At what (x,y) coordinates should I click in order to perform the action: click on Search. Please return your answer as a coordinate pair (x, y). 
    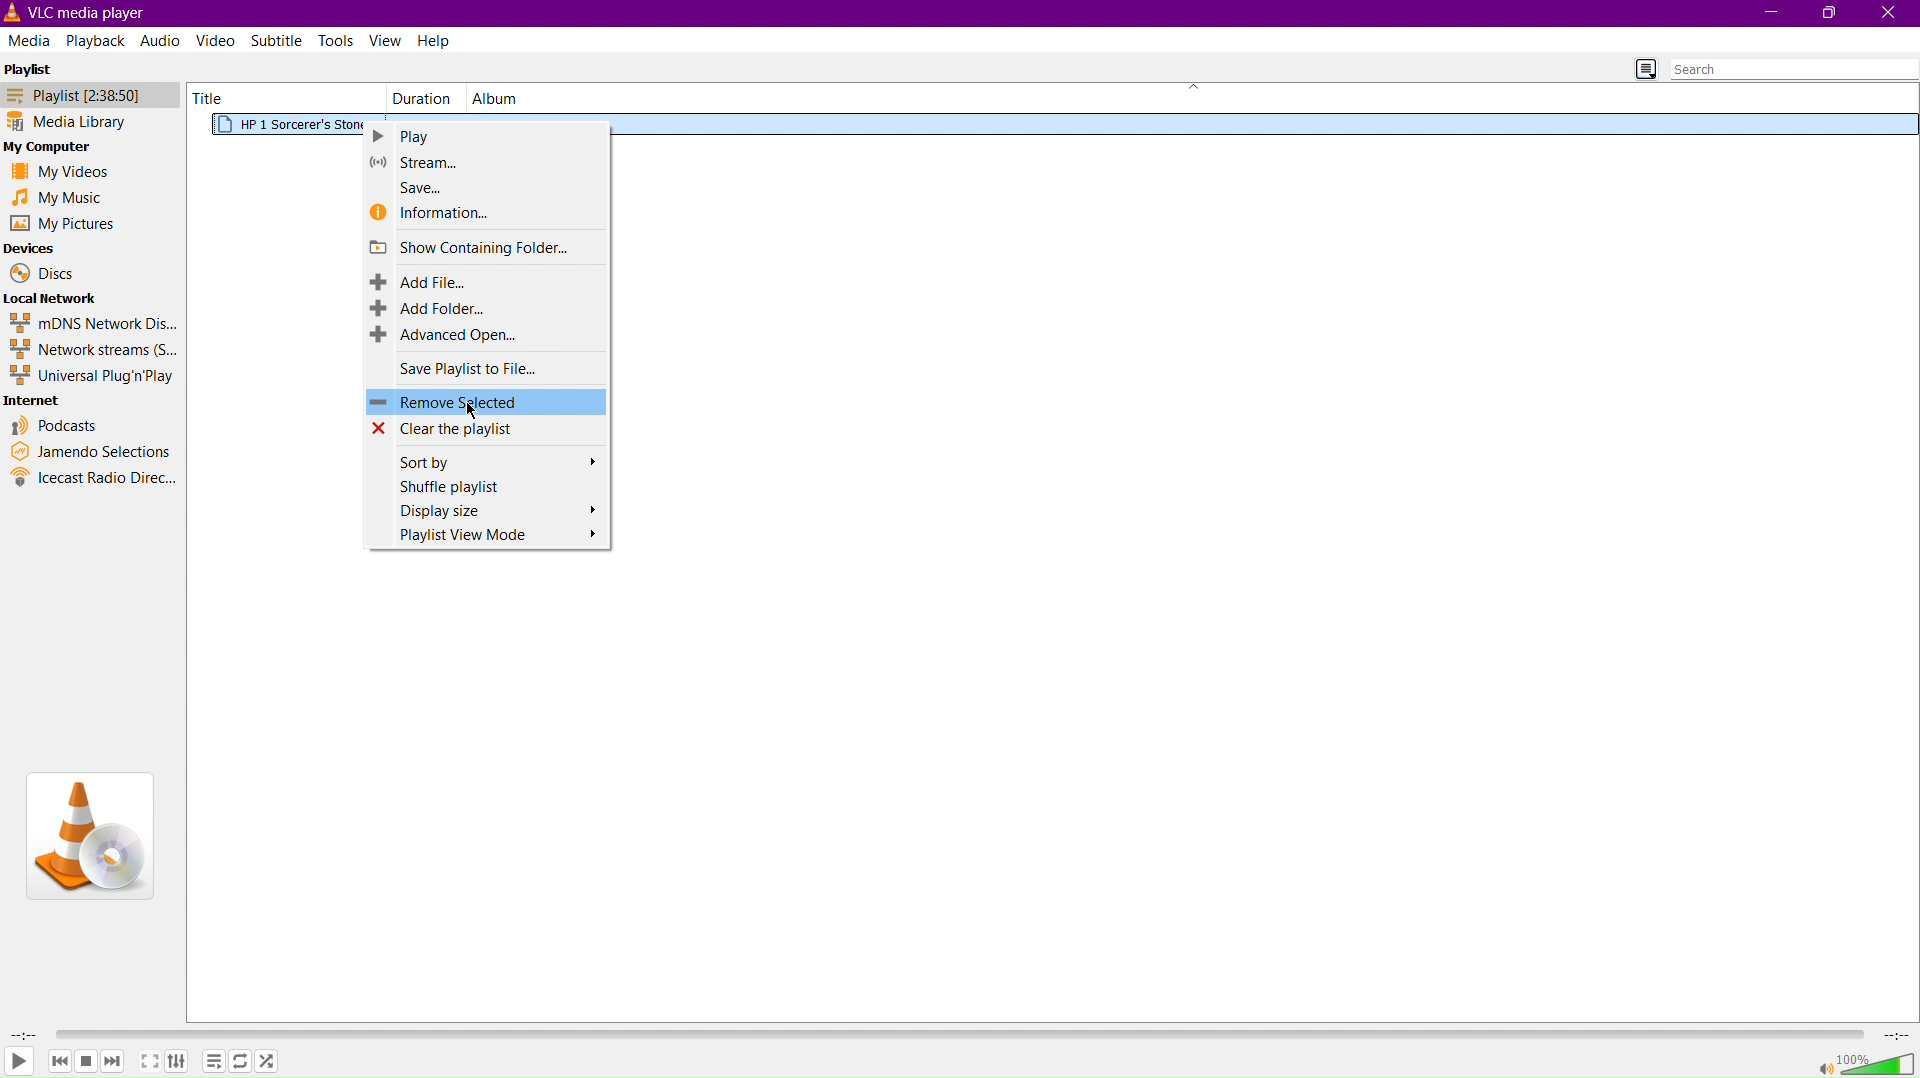
    Looking at the image, I should click on (1793, 69).